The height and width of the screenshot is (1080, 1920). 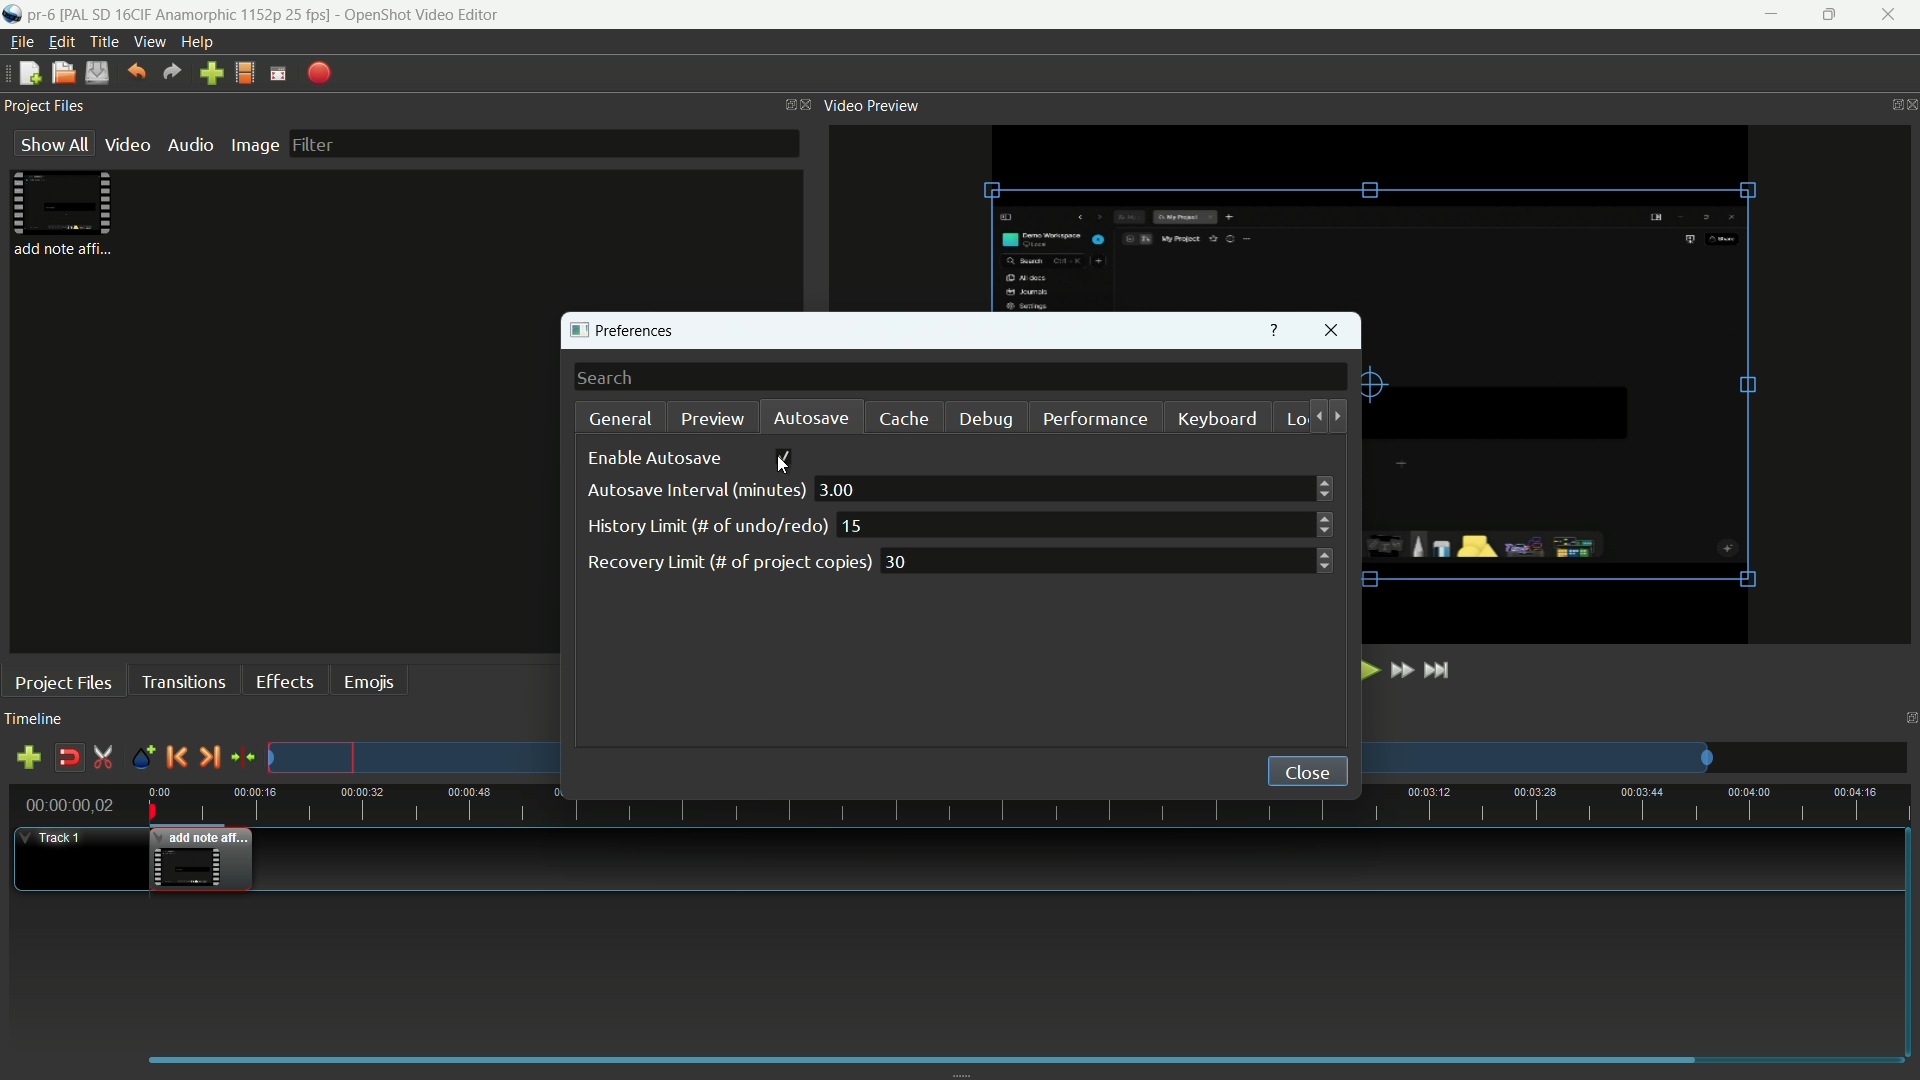 I want to click on filter bar, so click(x=543, y=144).